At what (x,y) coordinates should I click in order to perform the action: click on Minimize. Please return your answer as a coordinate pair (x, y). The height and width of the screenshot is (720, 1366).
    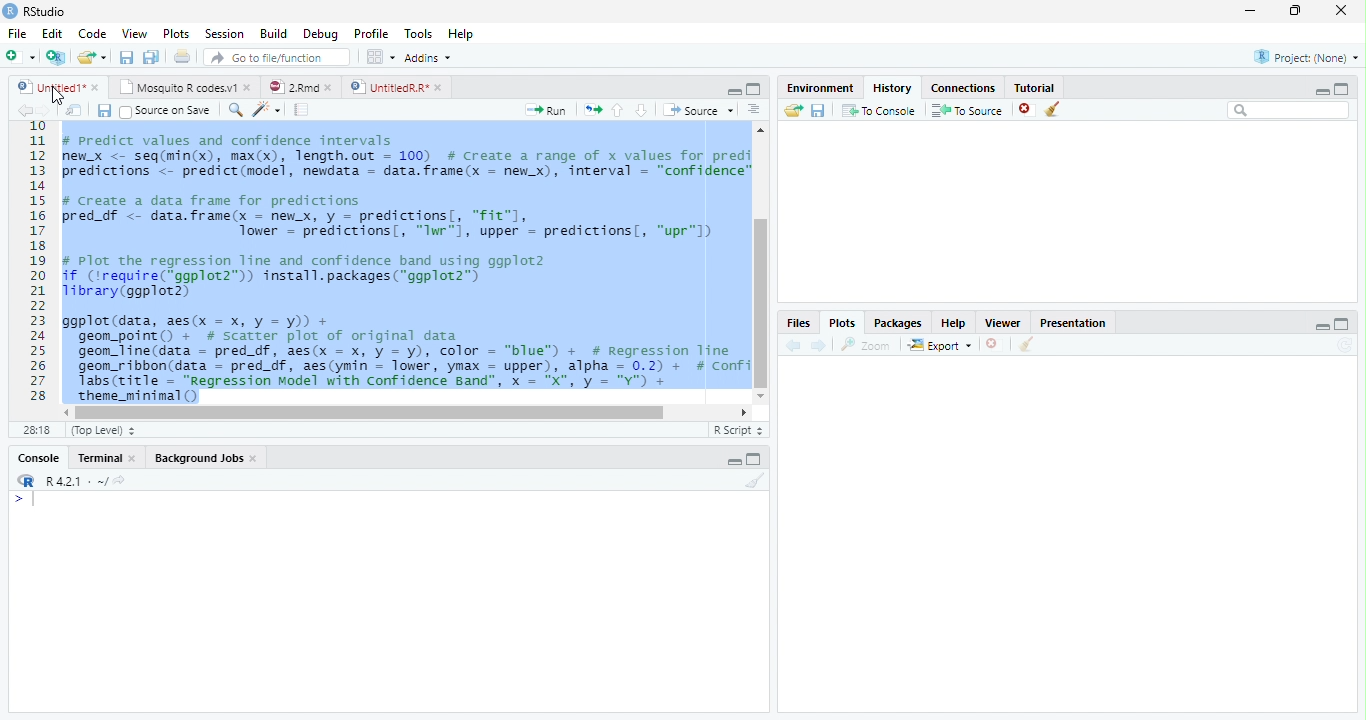
    Looking at the image, I should click on (734, 462).